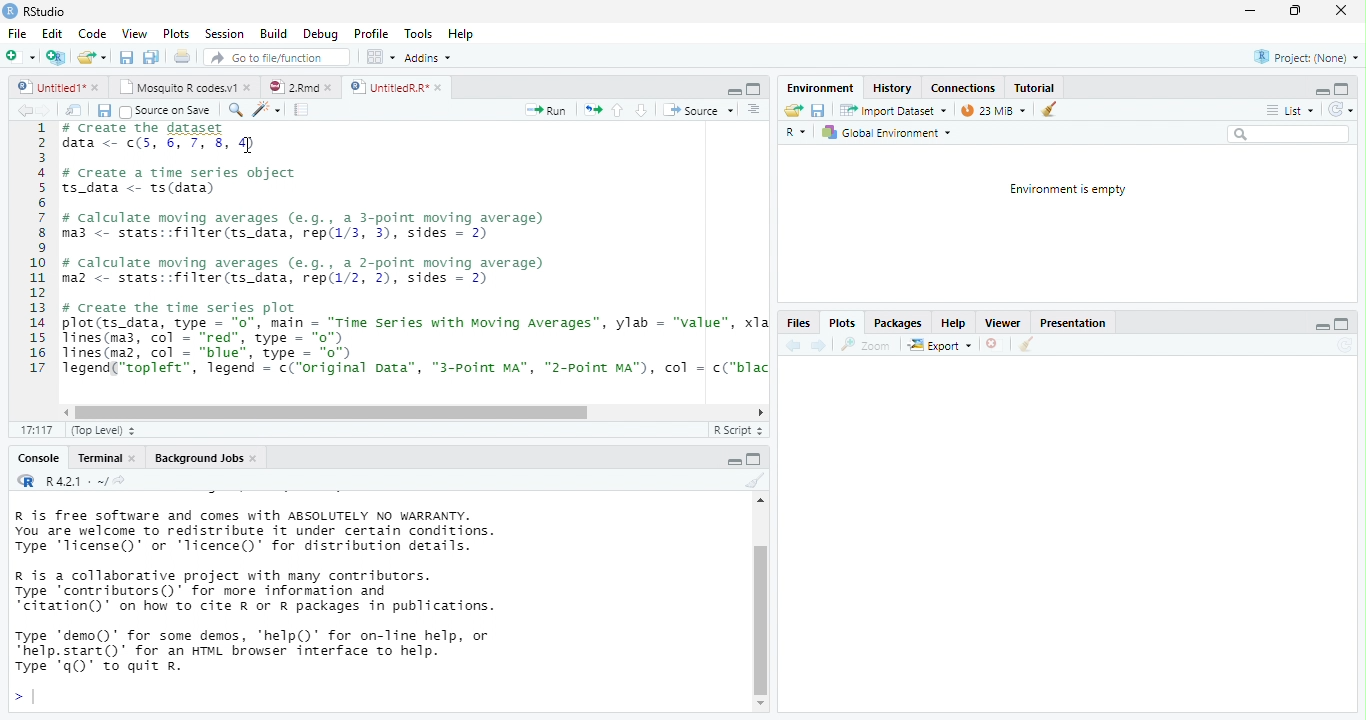  What do you see at coordinates (1289, 111) in the screenshot?
I see `List` at bounding box center [1289, 111].